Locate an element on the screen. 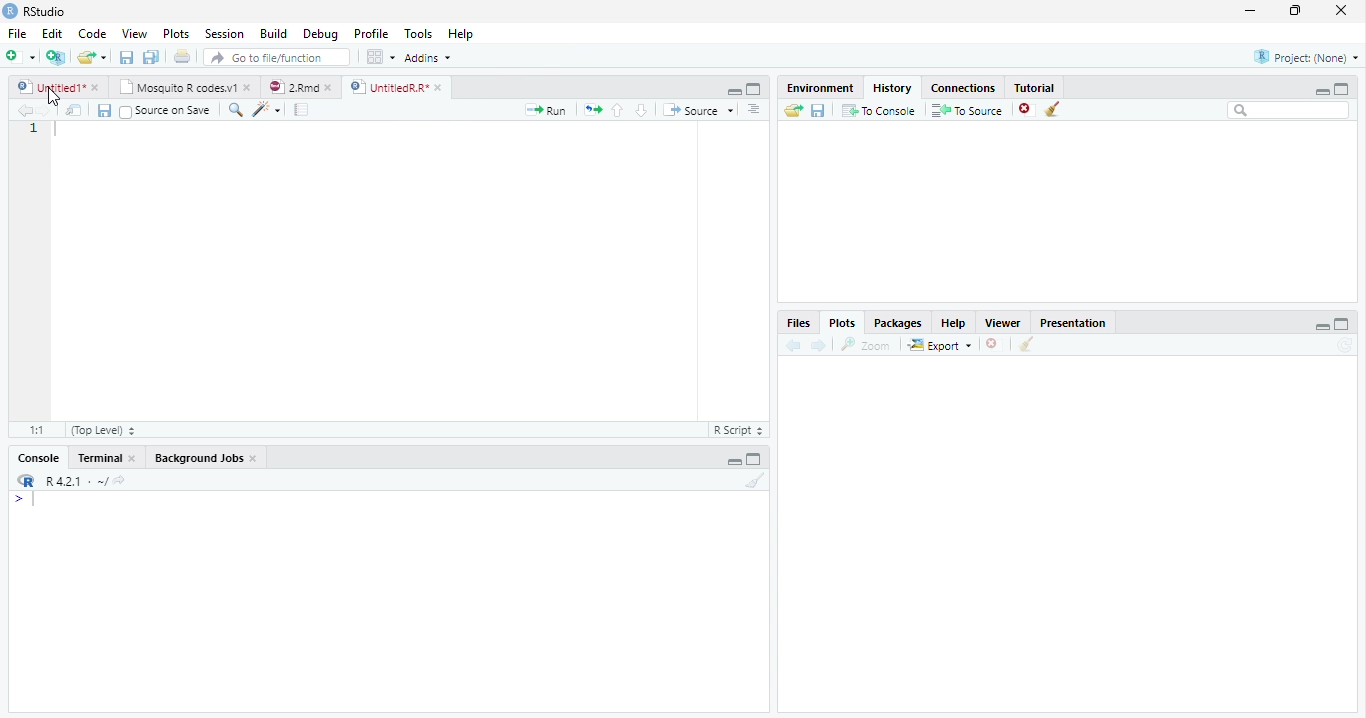 The image size is (1366, 718). Help is located at coordinates (460, 33).